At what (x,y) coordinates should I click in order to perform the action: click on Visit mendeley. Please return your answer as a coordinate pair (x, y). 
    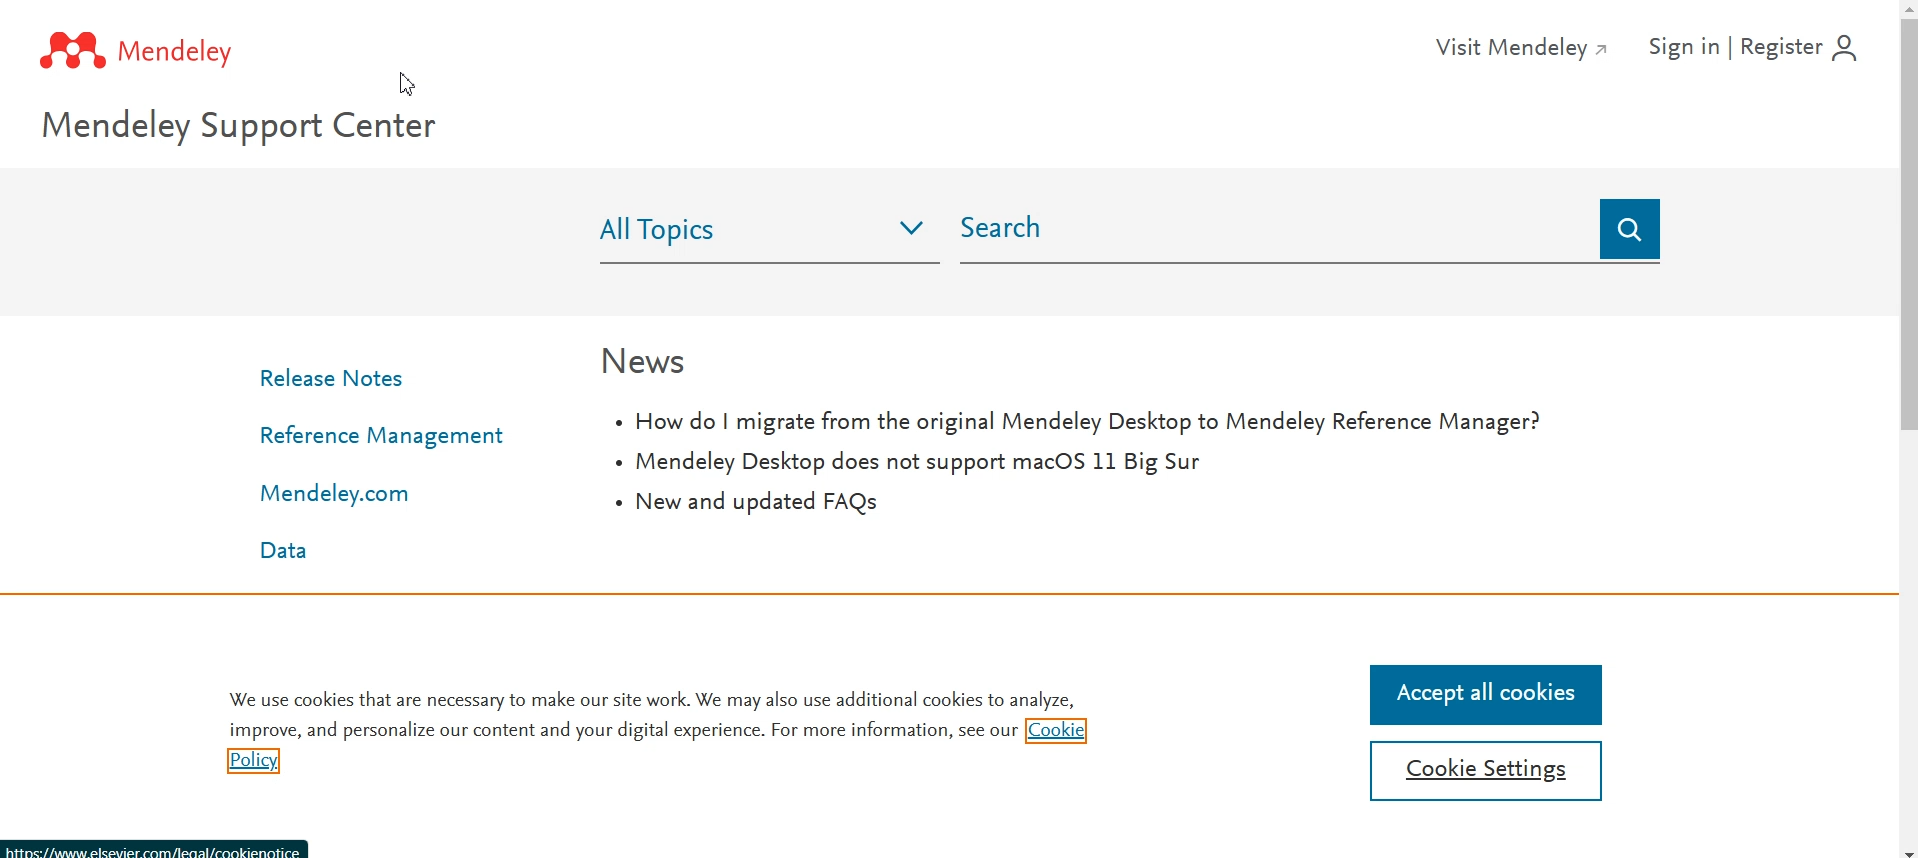
    Looking at the image, I should click on (1521, 47).